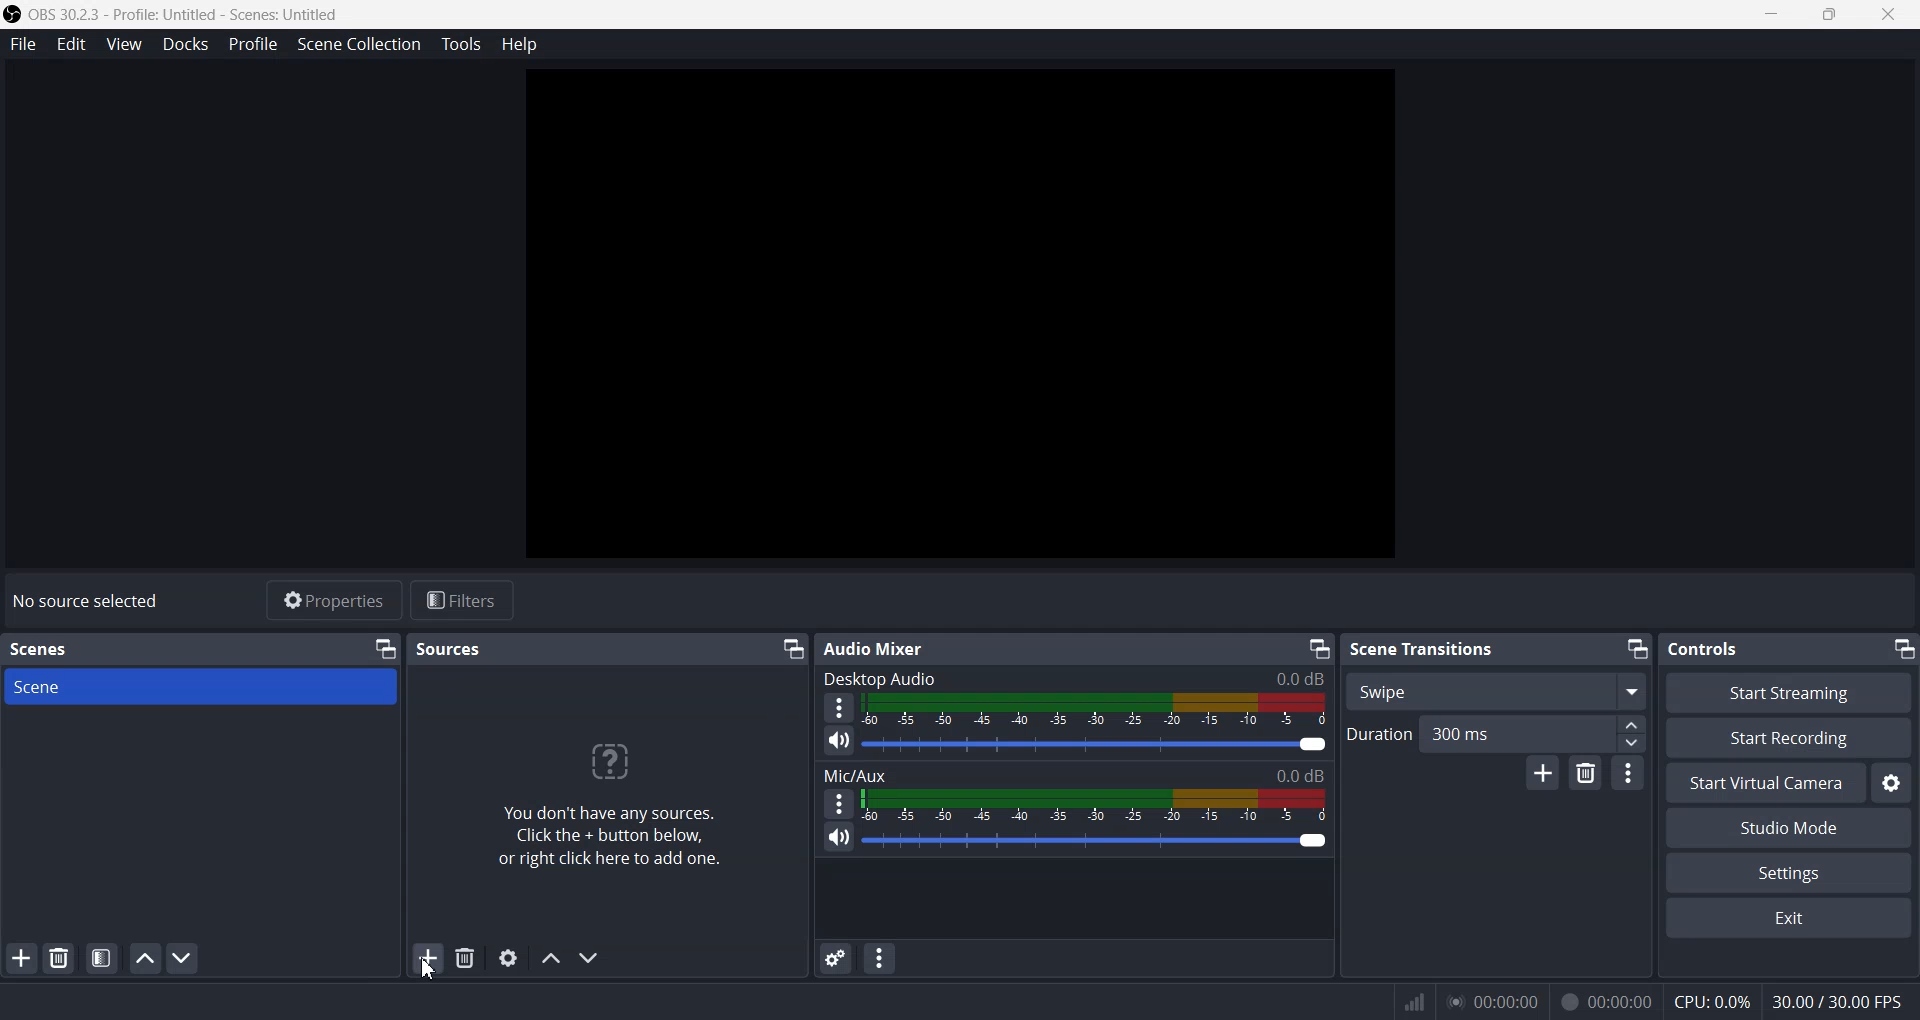 This screenshot has width=1920, height=1020. What do you see at coordinates (24, 43) in the screenshot?
I see `File` at bounding box center [24, 43].